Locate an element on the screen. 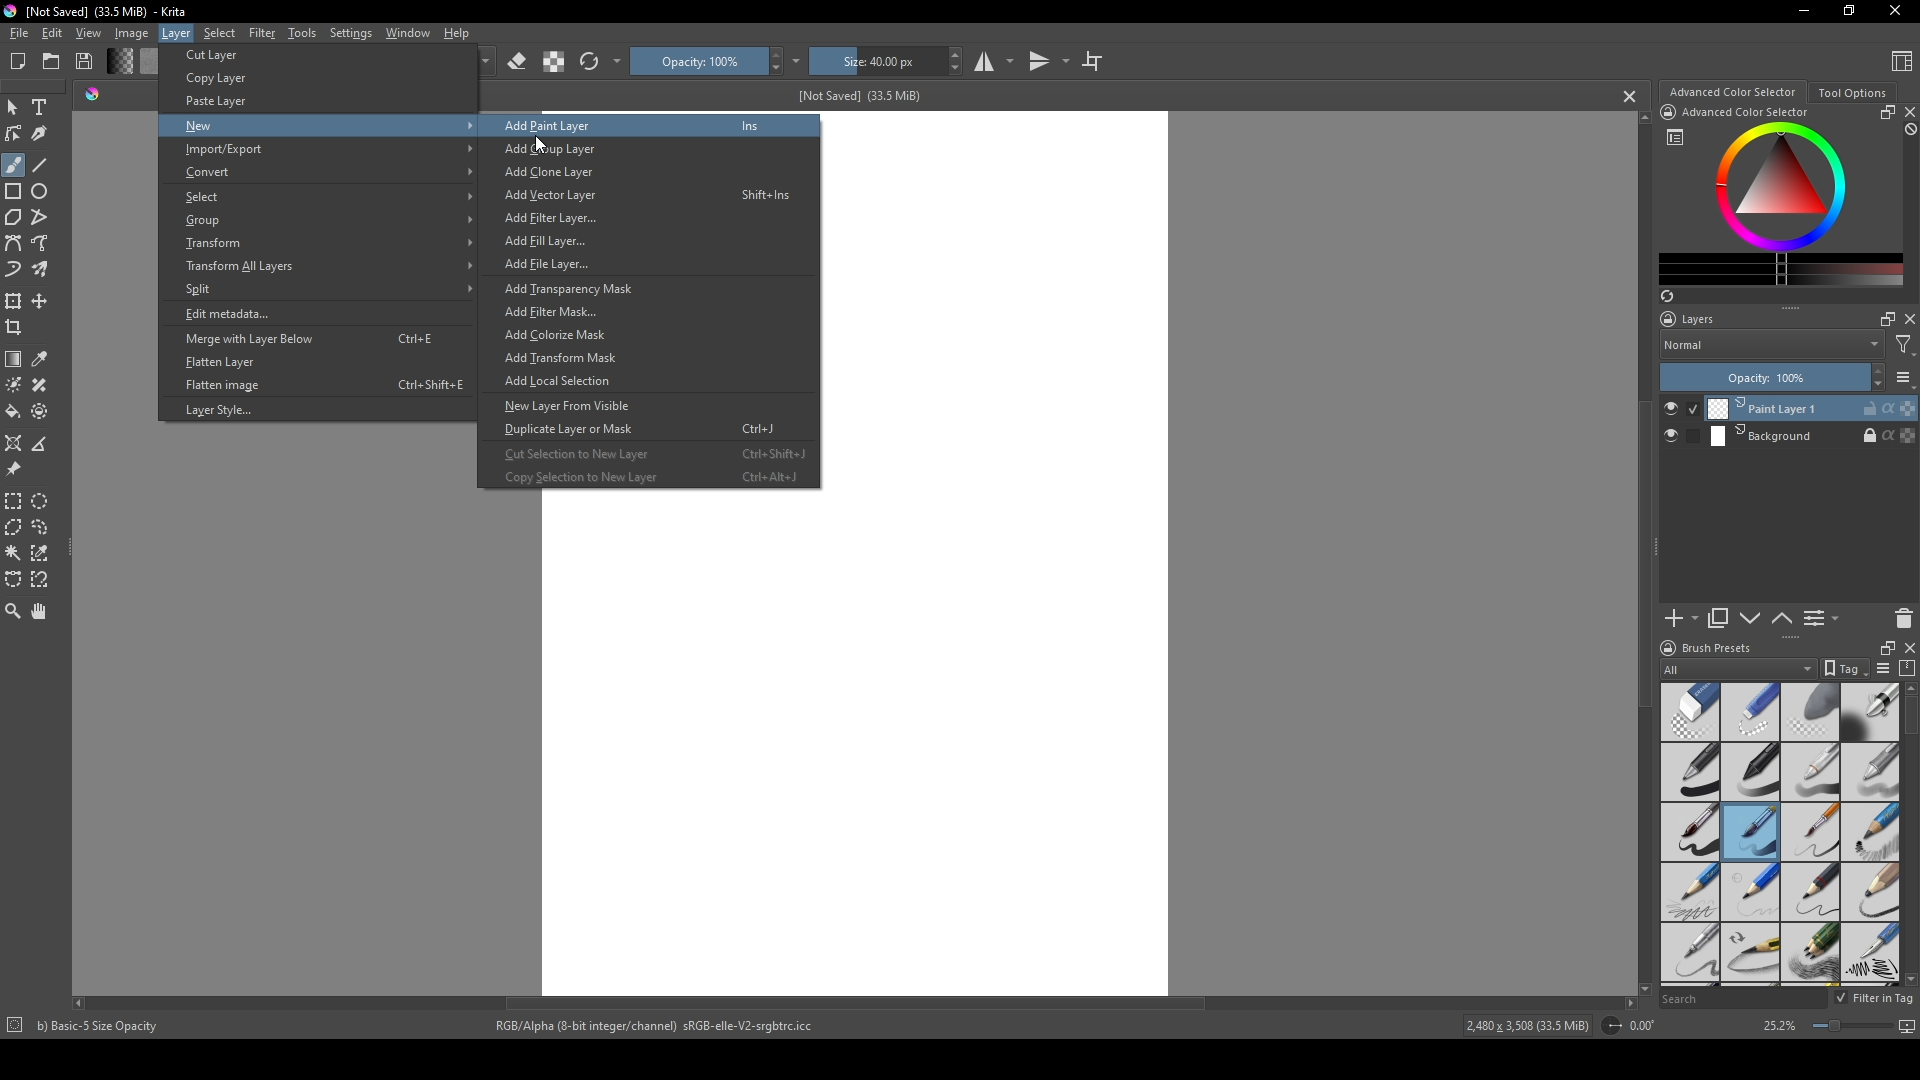 This screenshot has width=1920, height=1080. colorize mask is located at coordinates (14, 384).